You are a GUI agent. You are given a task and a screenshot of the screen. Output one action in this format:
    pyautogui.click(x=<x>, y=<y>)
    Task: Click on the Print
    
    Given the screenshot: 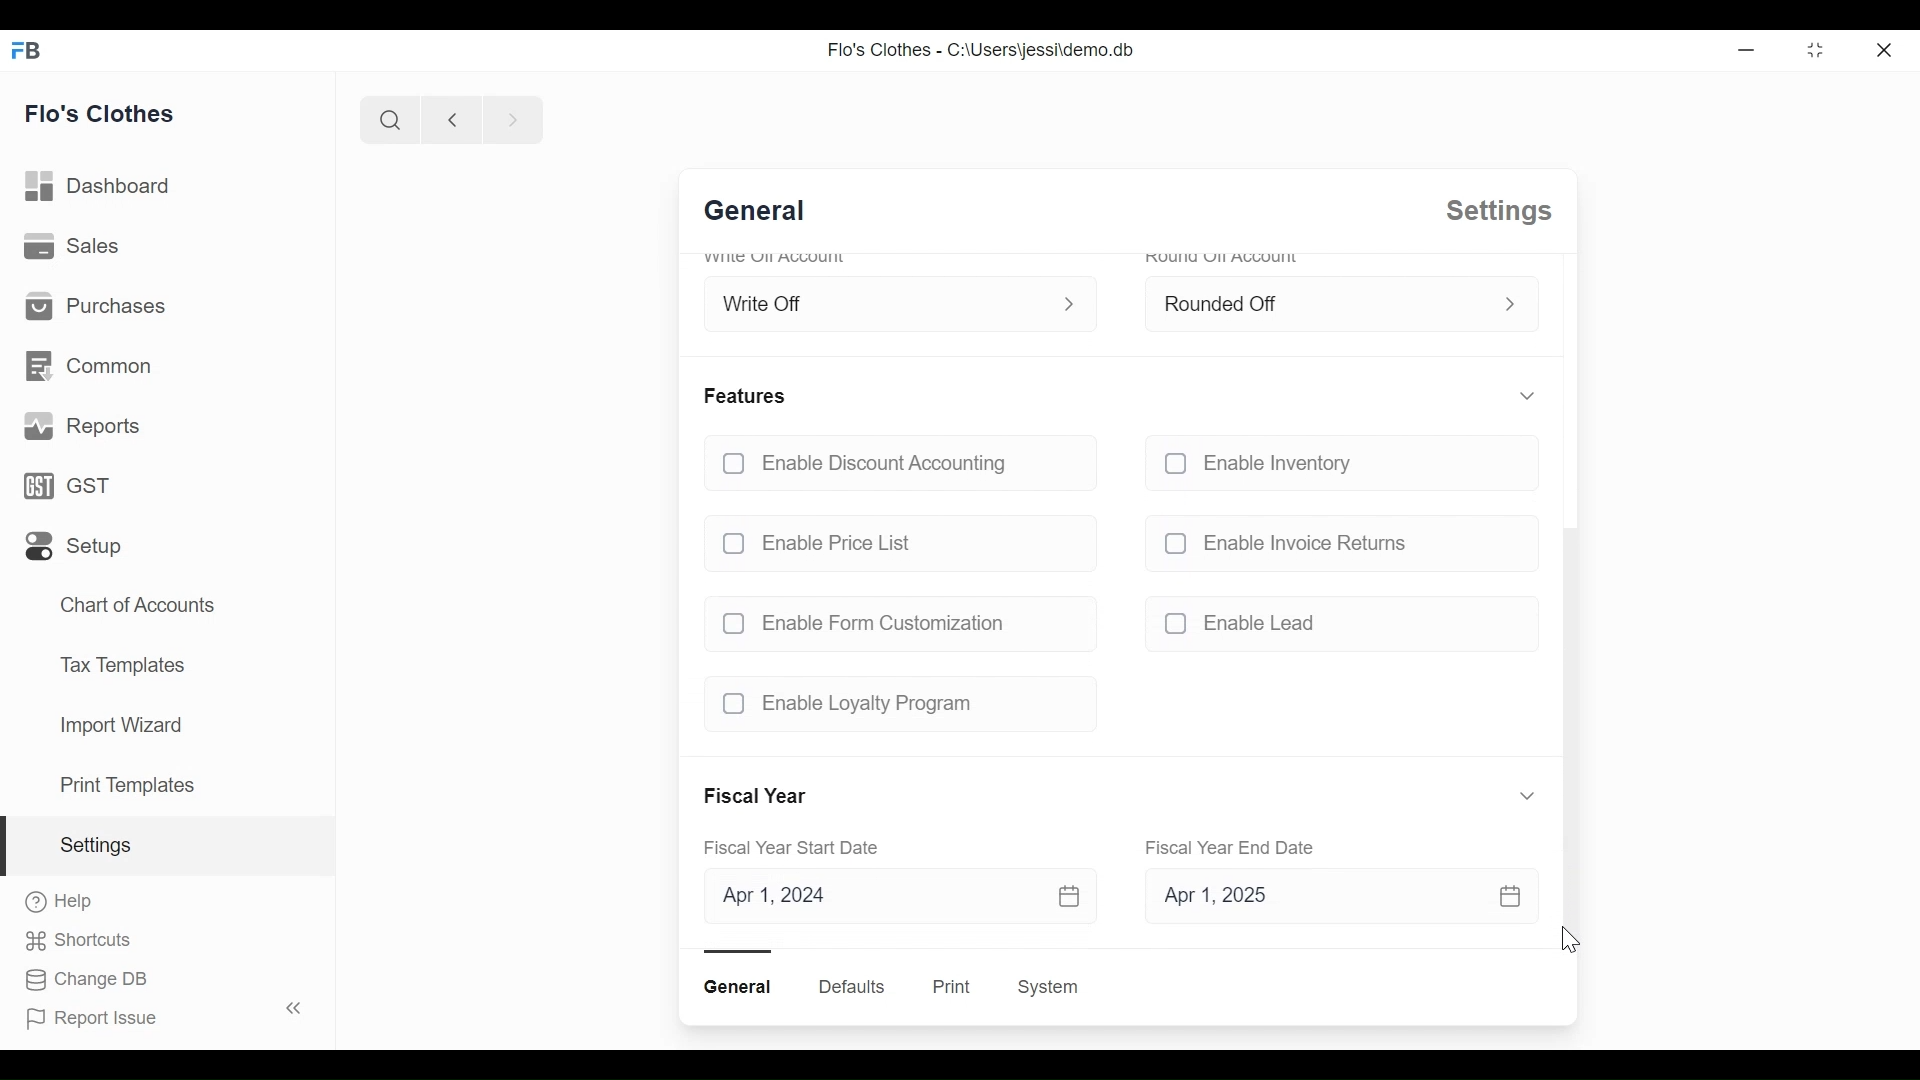 What is the action you would take?
    pyautogui.click(x=949, y=987)
    